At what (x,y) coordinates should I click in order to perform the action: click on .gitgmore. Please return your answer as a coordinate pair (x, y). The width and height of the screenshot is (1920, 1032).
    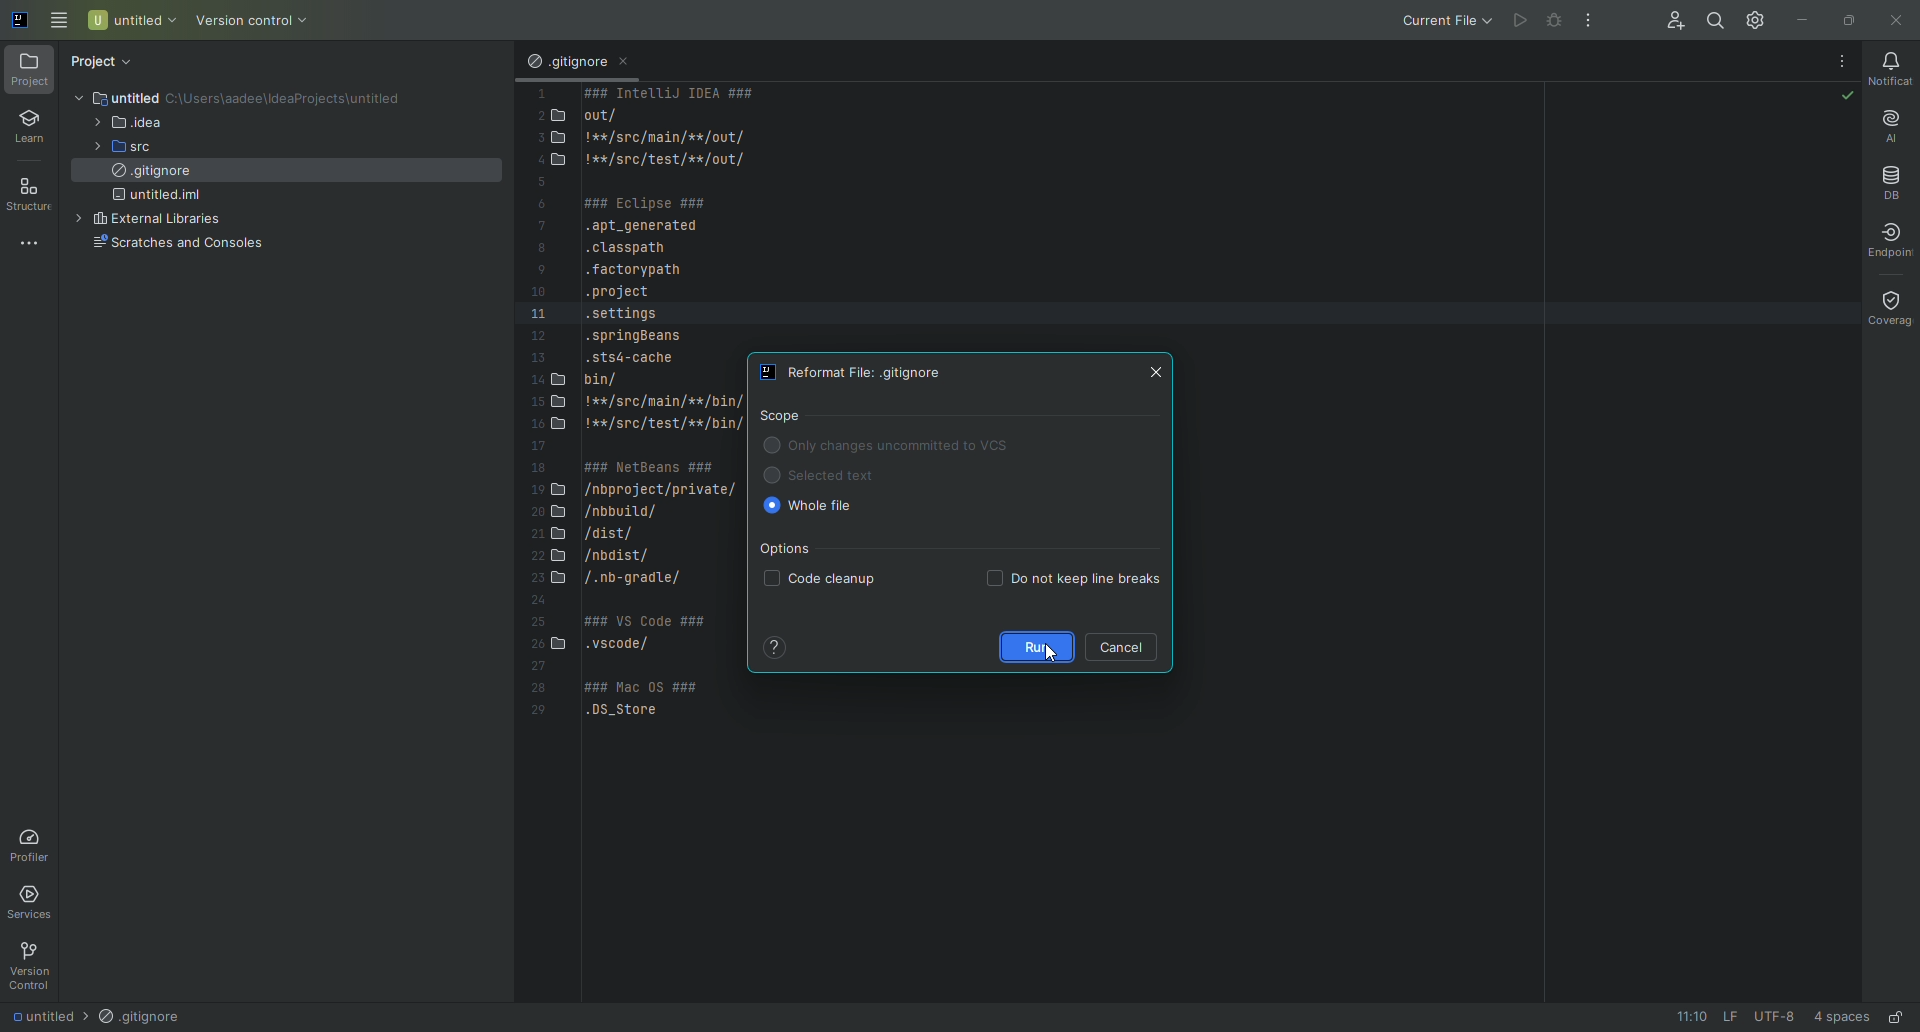
    Looking at the image, I should click on (565, 63).